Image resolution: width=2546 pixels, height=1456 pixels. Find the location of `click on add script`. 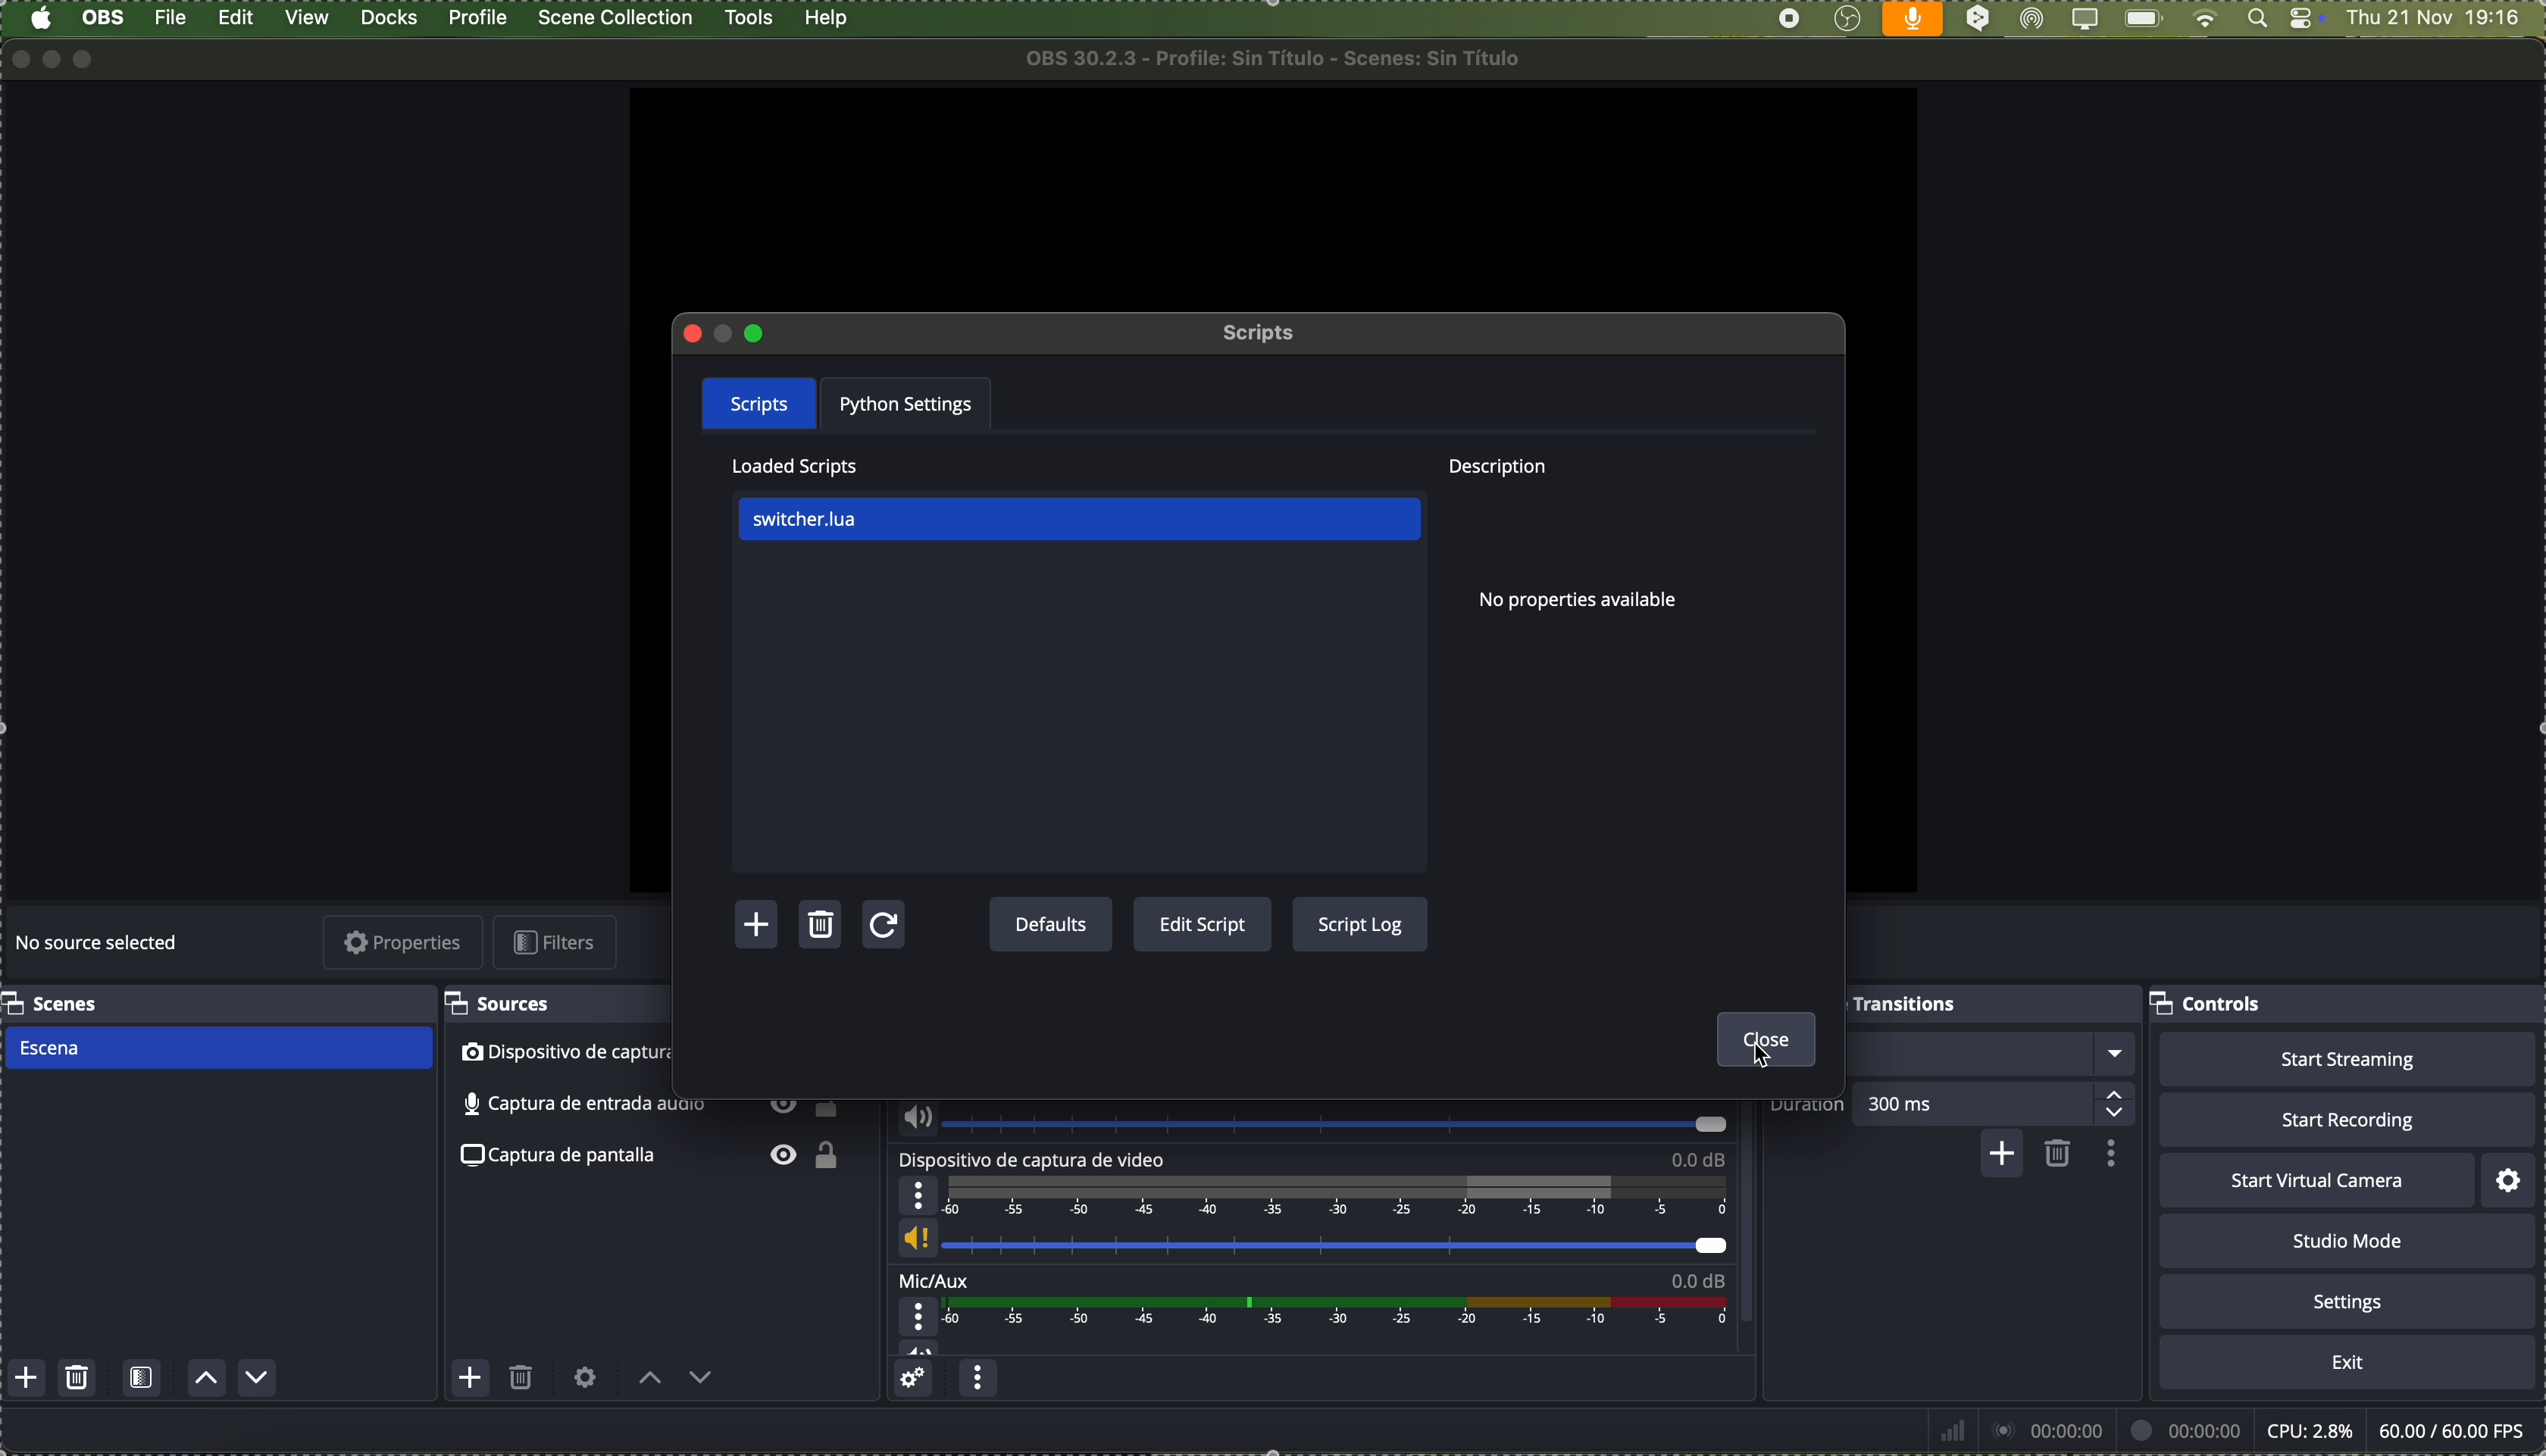

click on add script is located at coordinates (760, 925).